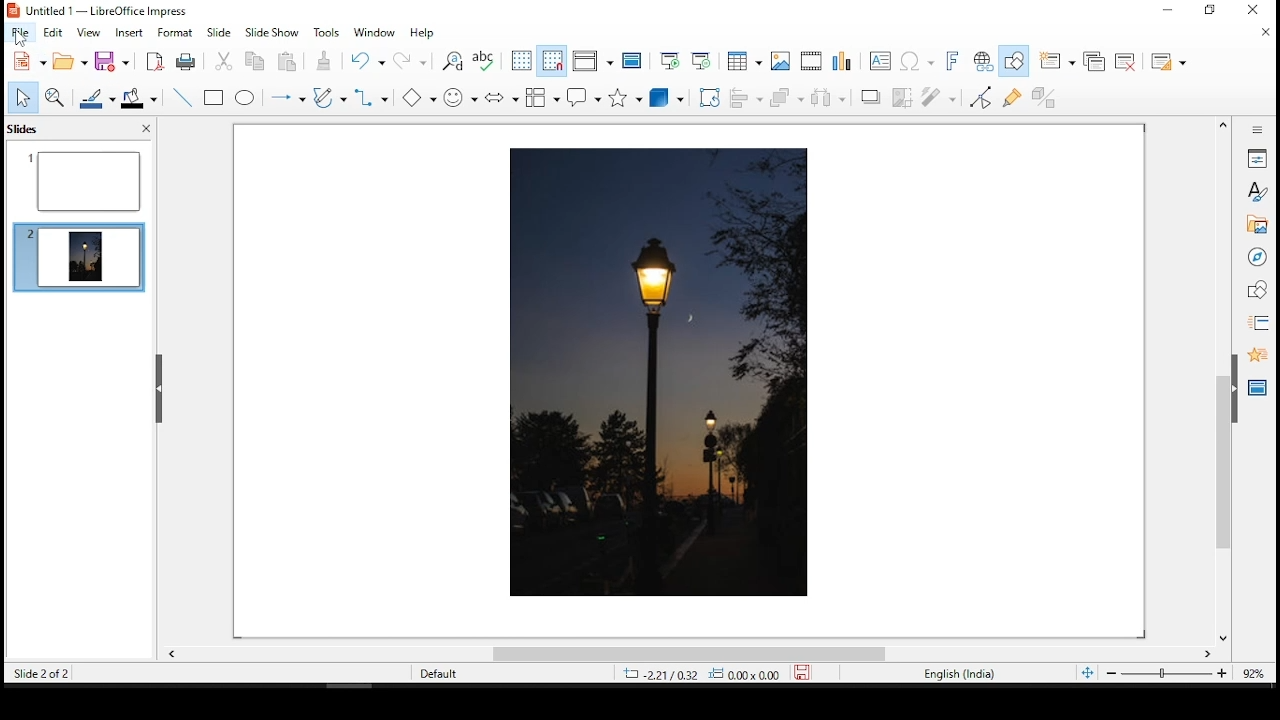 Image resolution: width=1280 pixels, height=720 pixels. What do you see at coordinates (273, 31) in the screenshot?
I see `slide show` at bounding box center [273, 31].